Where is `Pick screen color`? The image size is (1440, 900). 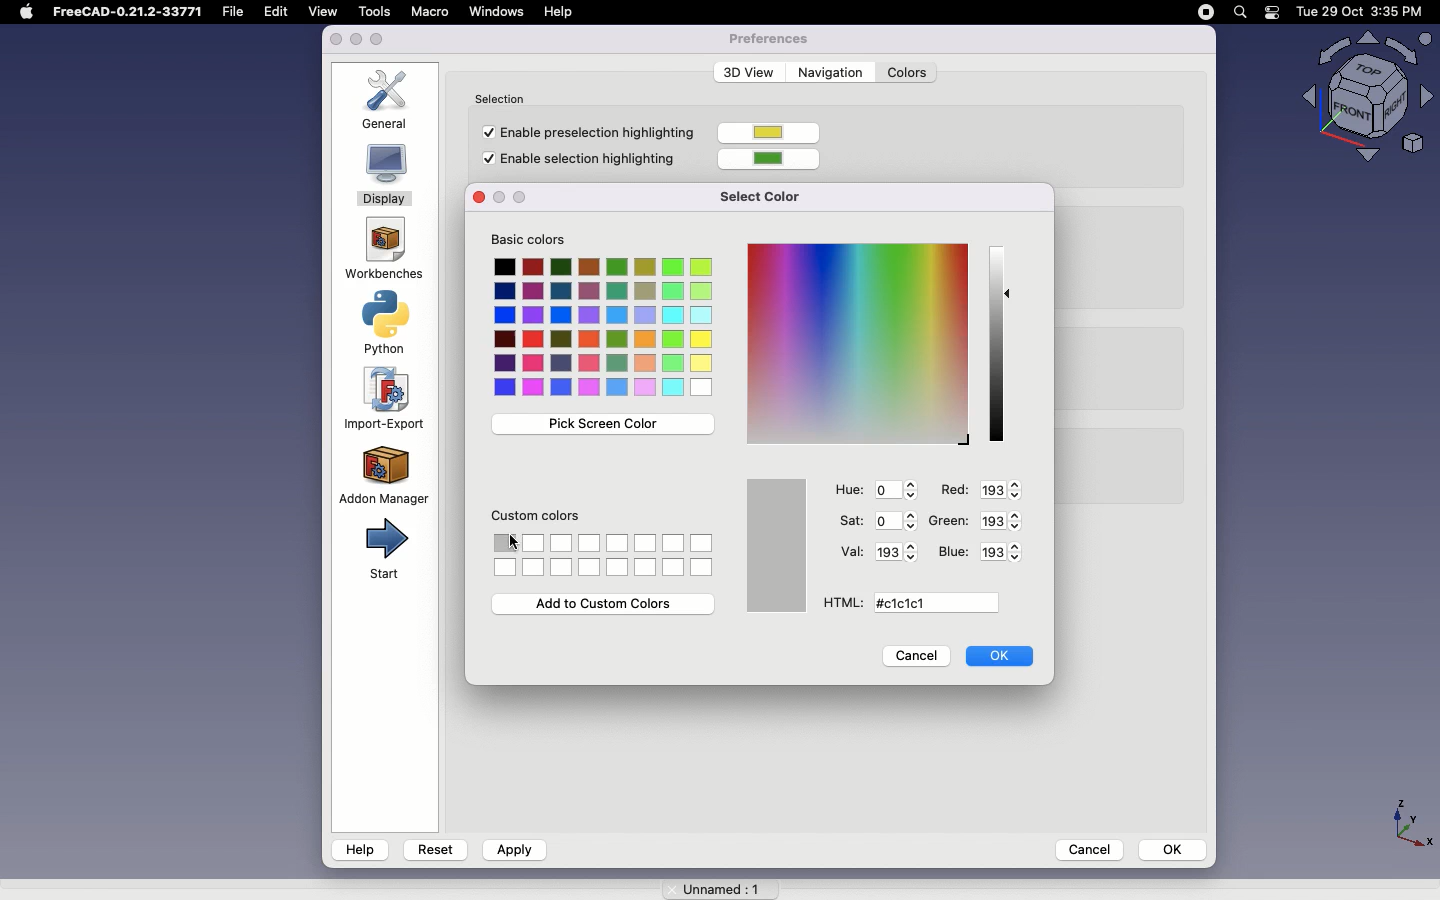 Pick screen color is located at coordinates (599, 425).